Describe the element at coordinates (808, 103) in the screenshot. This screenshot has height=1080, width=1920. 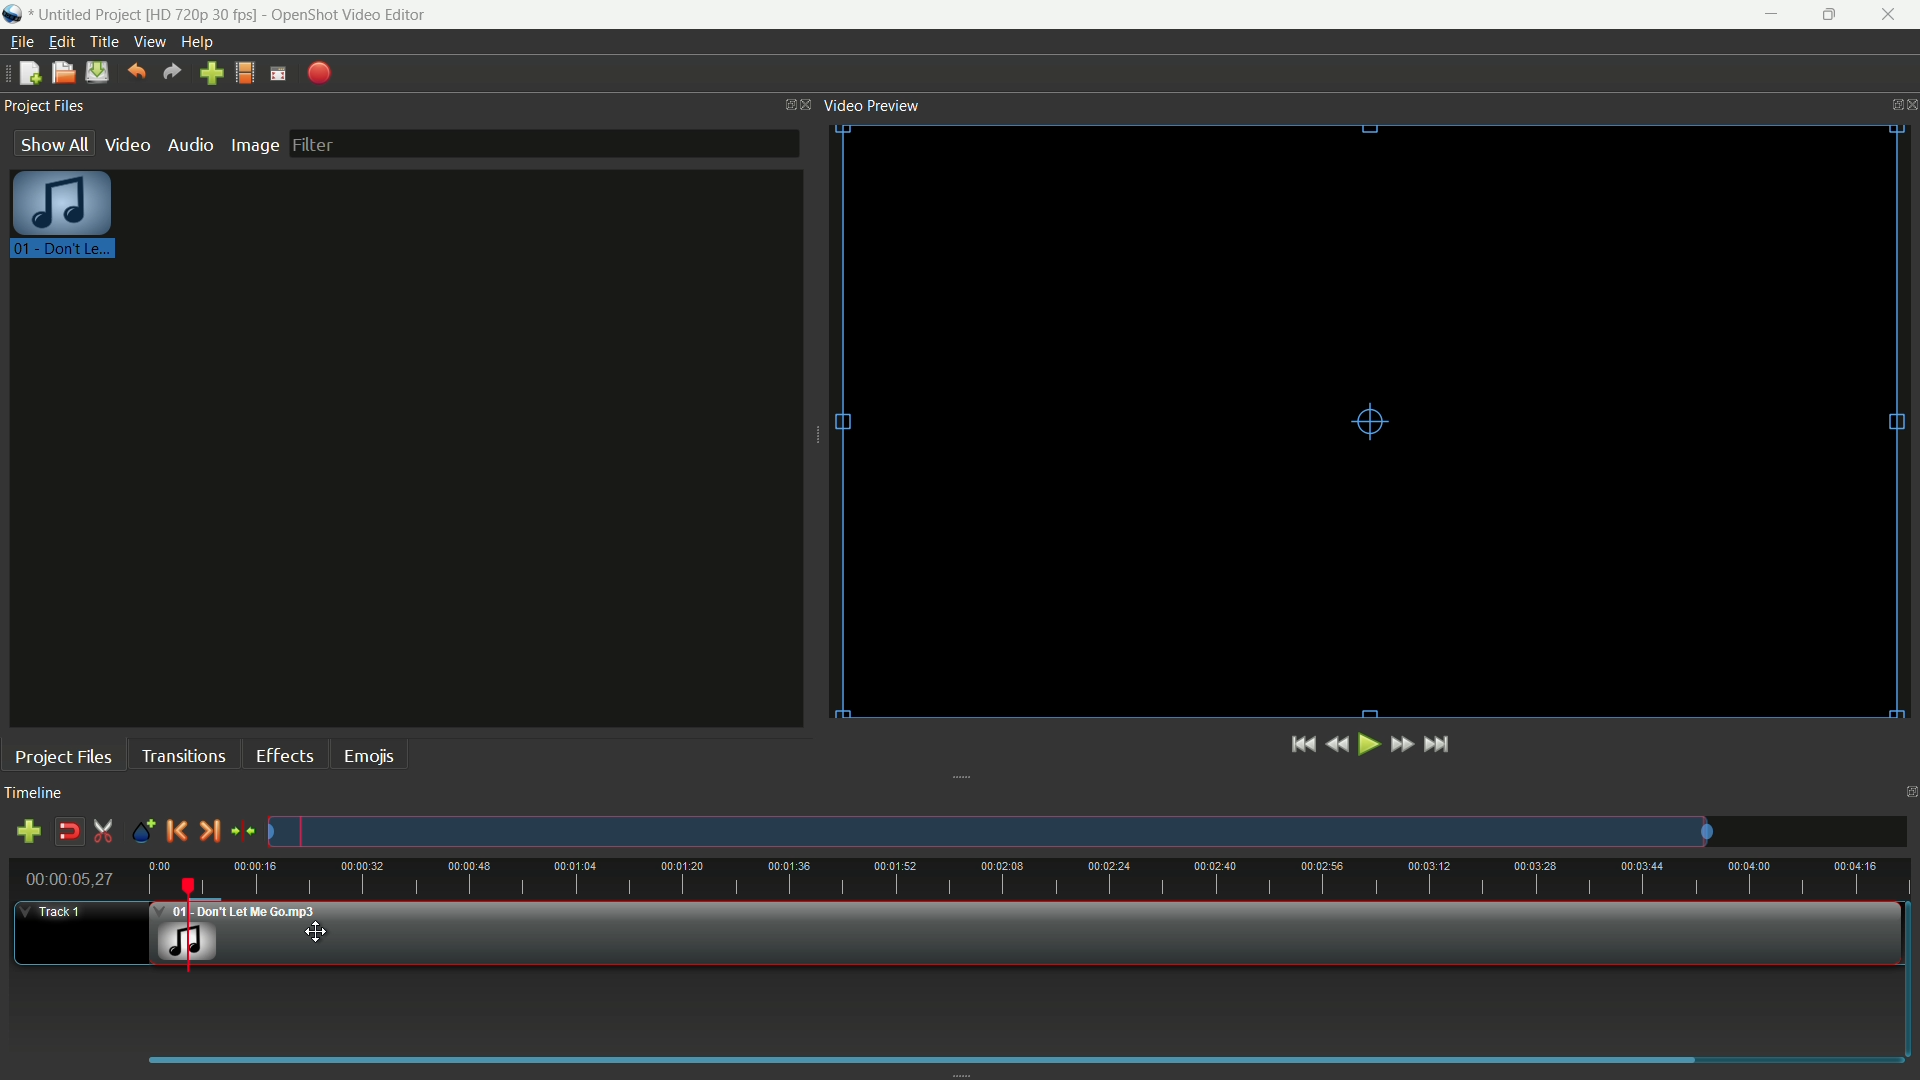
I see `close project files` at that location.